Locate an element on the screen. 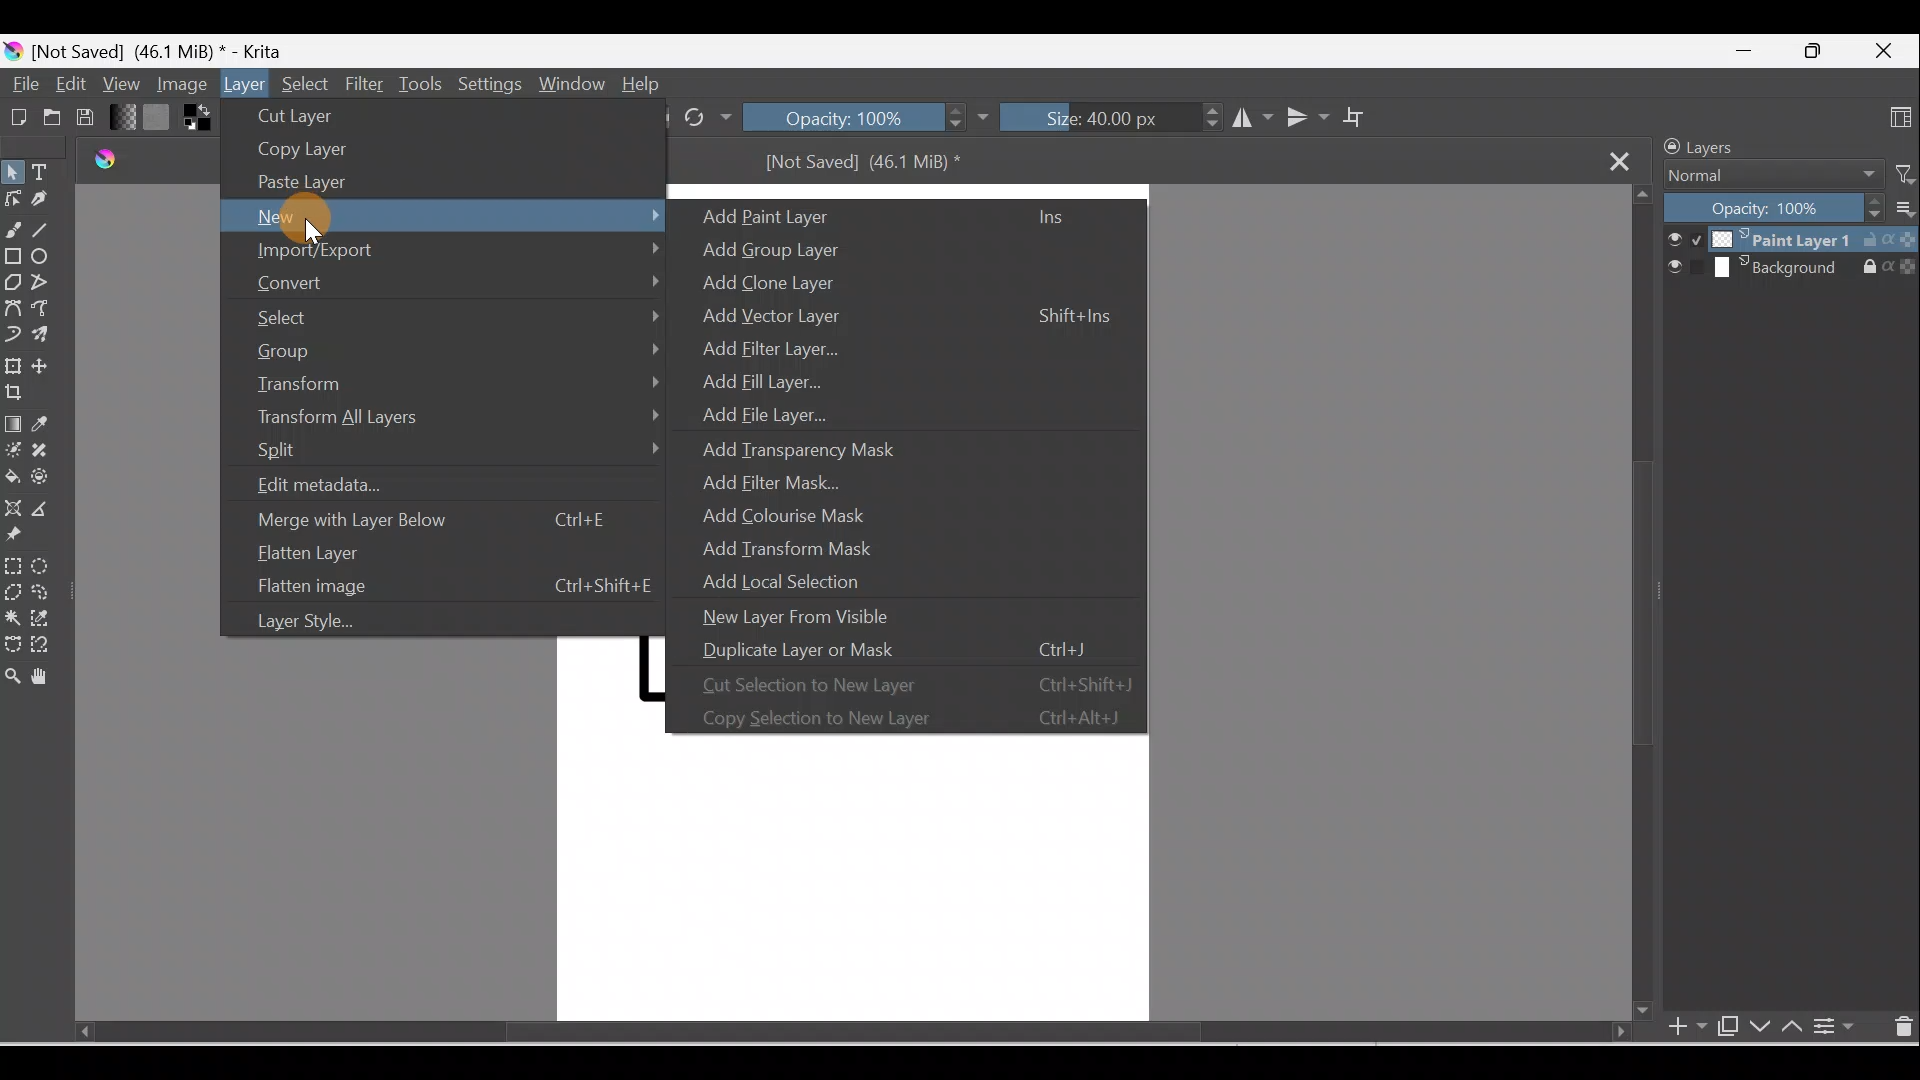 This screenshot has height=1080, width=1920. Window is located at coordinates (571, 83).